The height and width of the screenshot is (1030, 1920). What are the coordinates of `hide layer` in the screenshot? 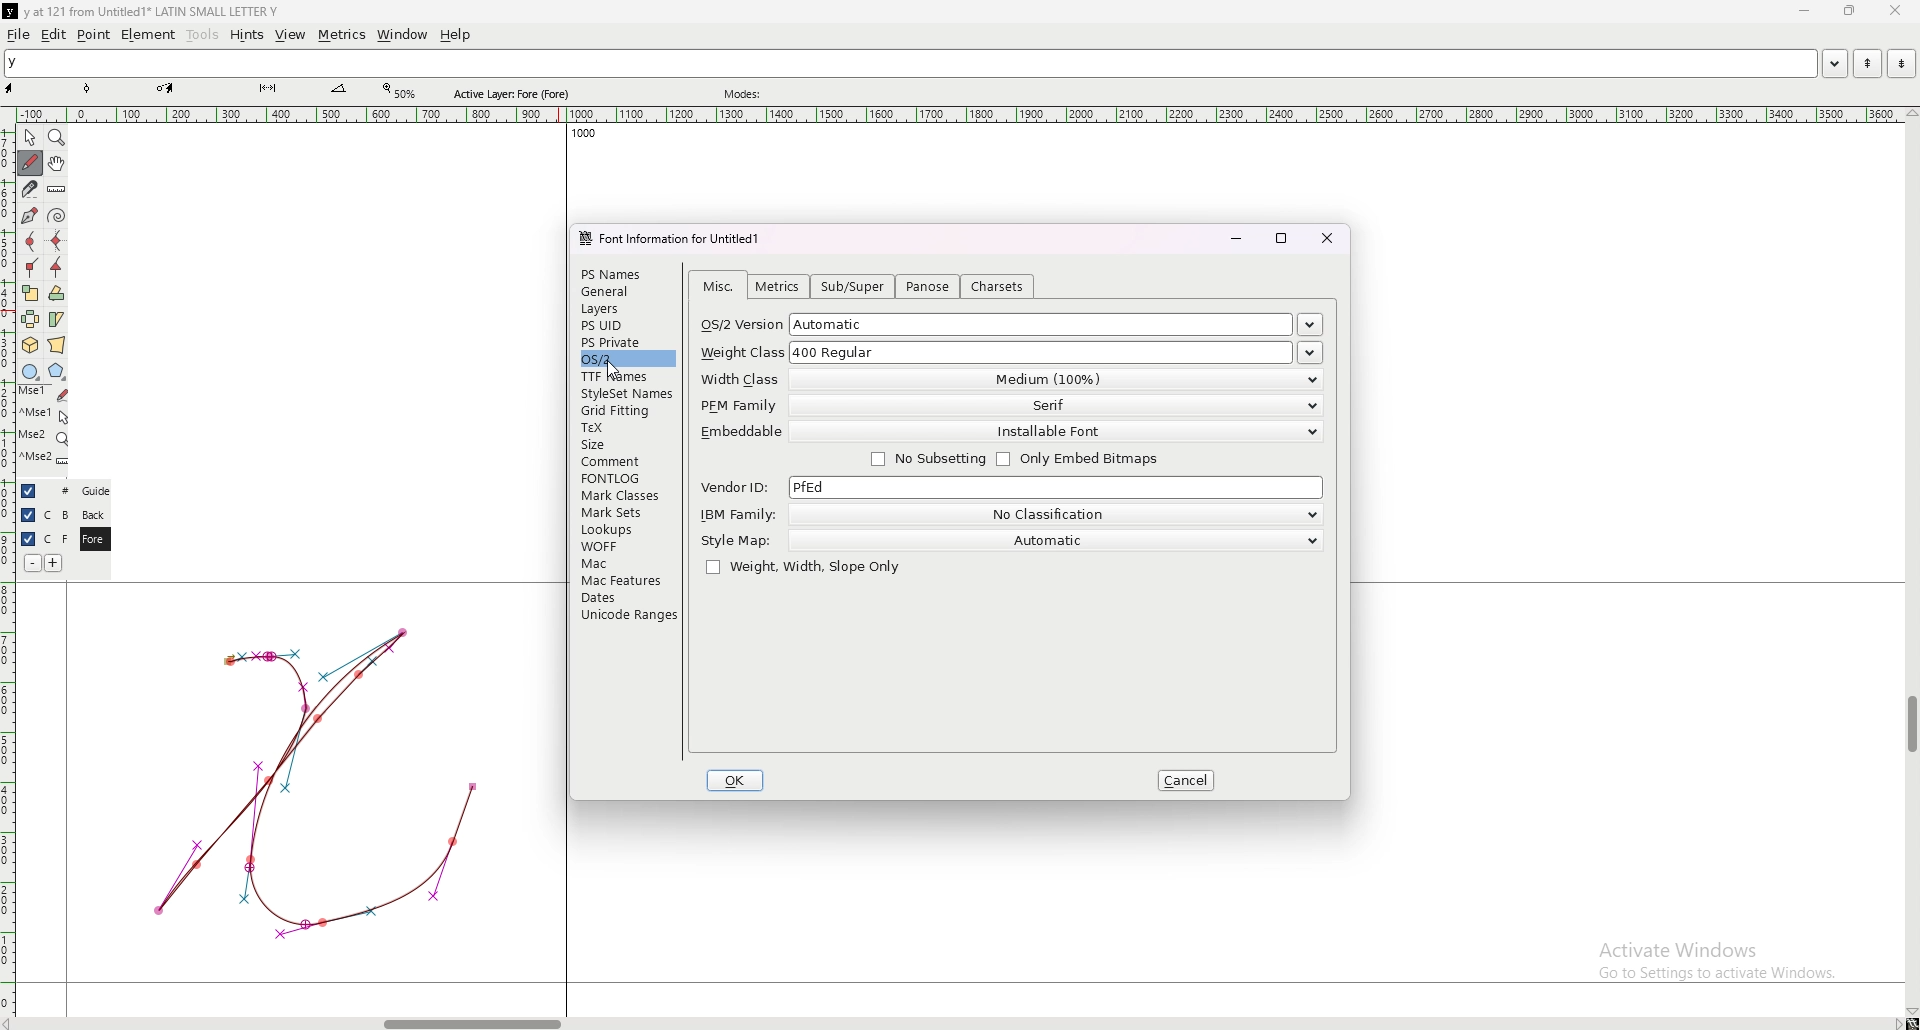 It's located at (28, 515).